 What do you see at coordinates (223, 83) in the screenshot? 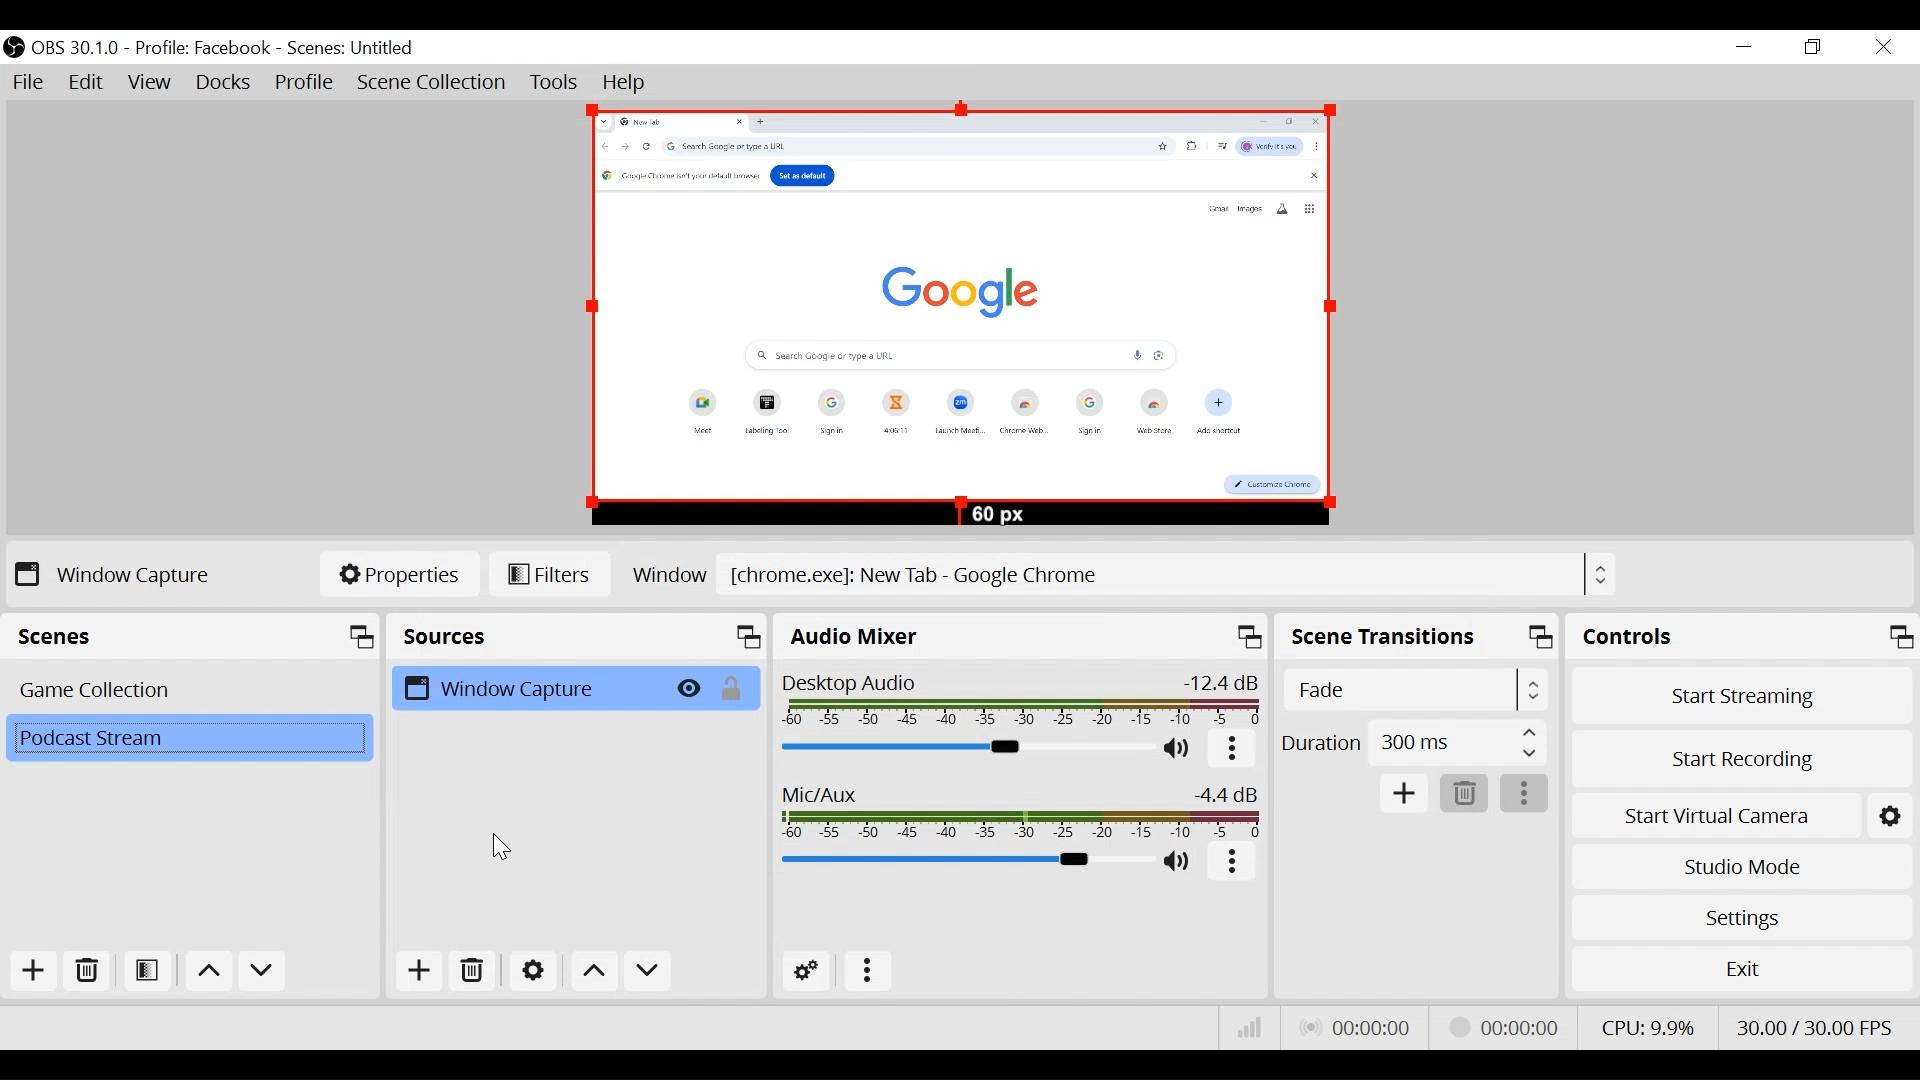
I see `Docks` at bounding box center [223, 83].